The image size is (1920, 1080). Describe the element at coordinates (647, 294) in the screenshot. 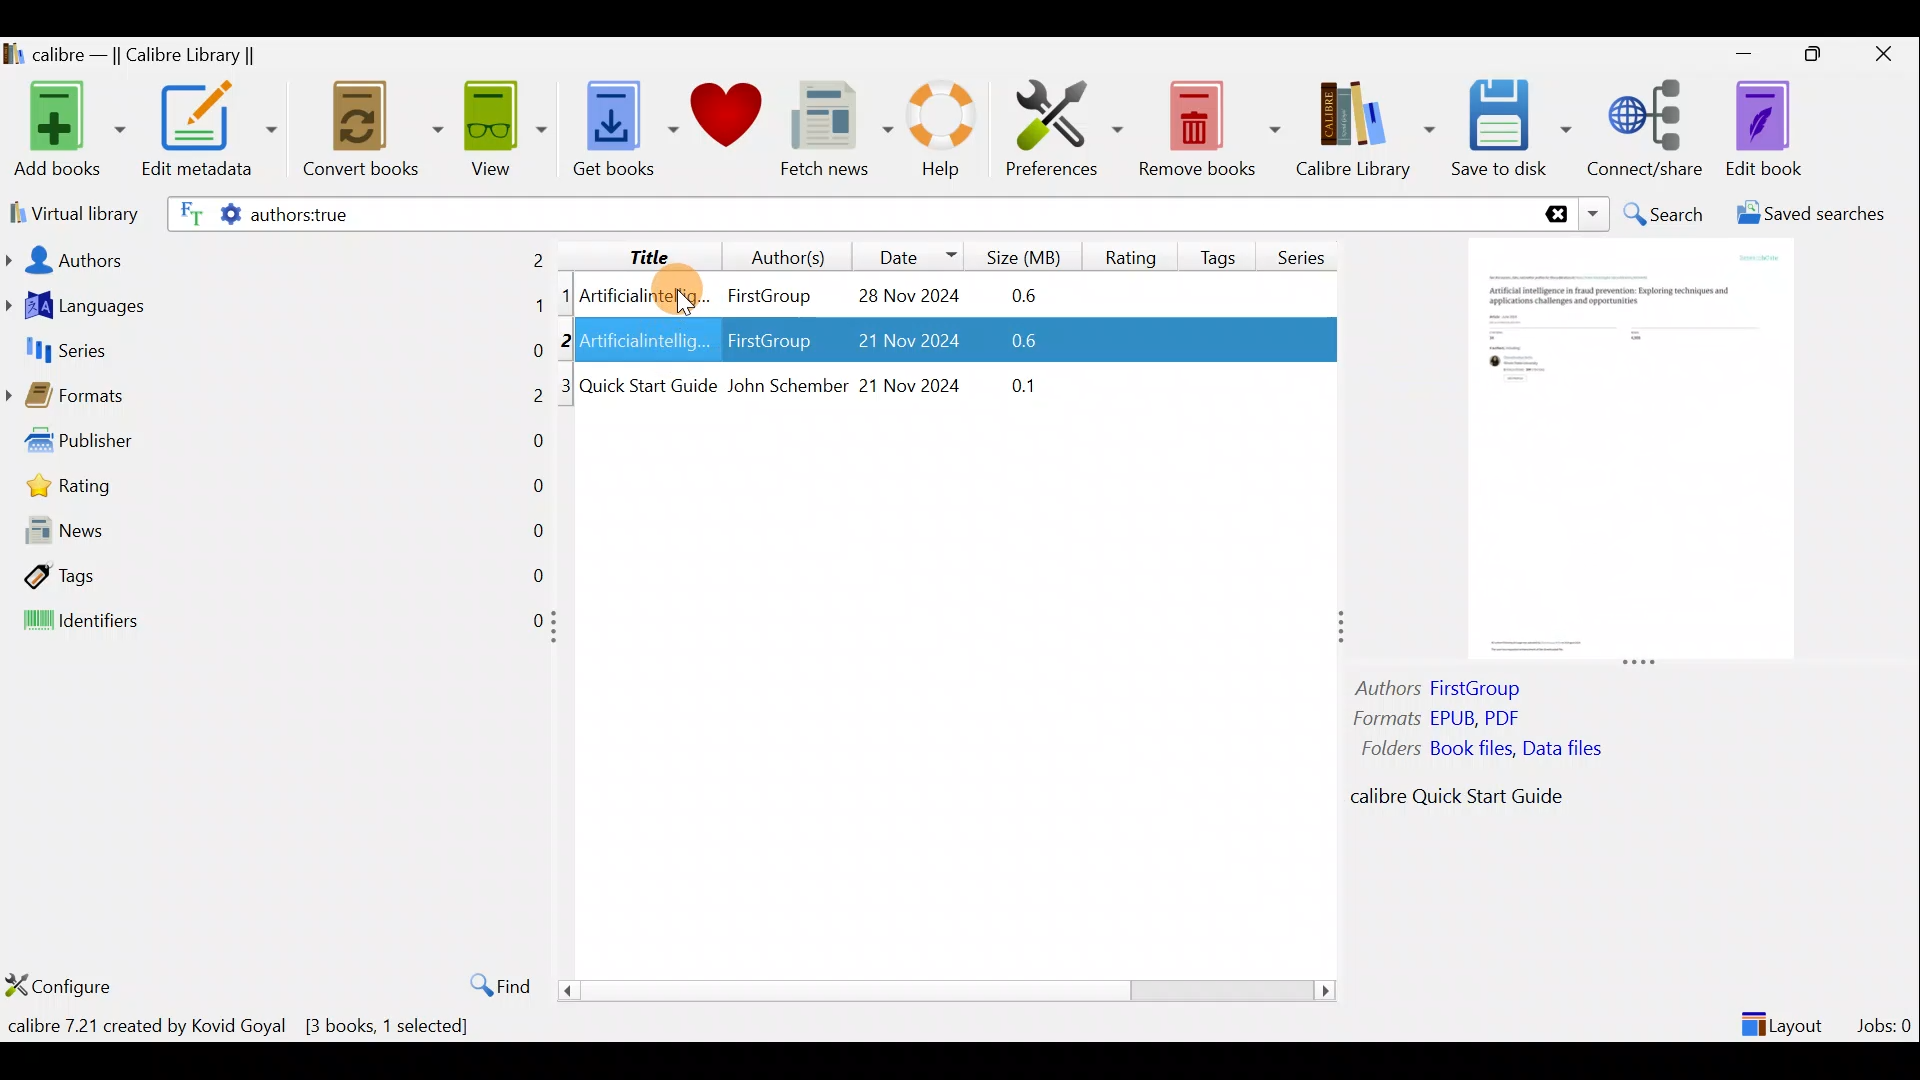

I see `Artificialintellig...` at that location.